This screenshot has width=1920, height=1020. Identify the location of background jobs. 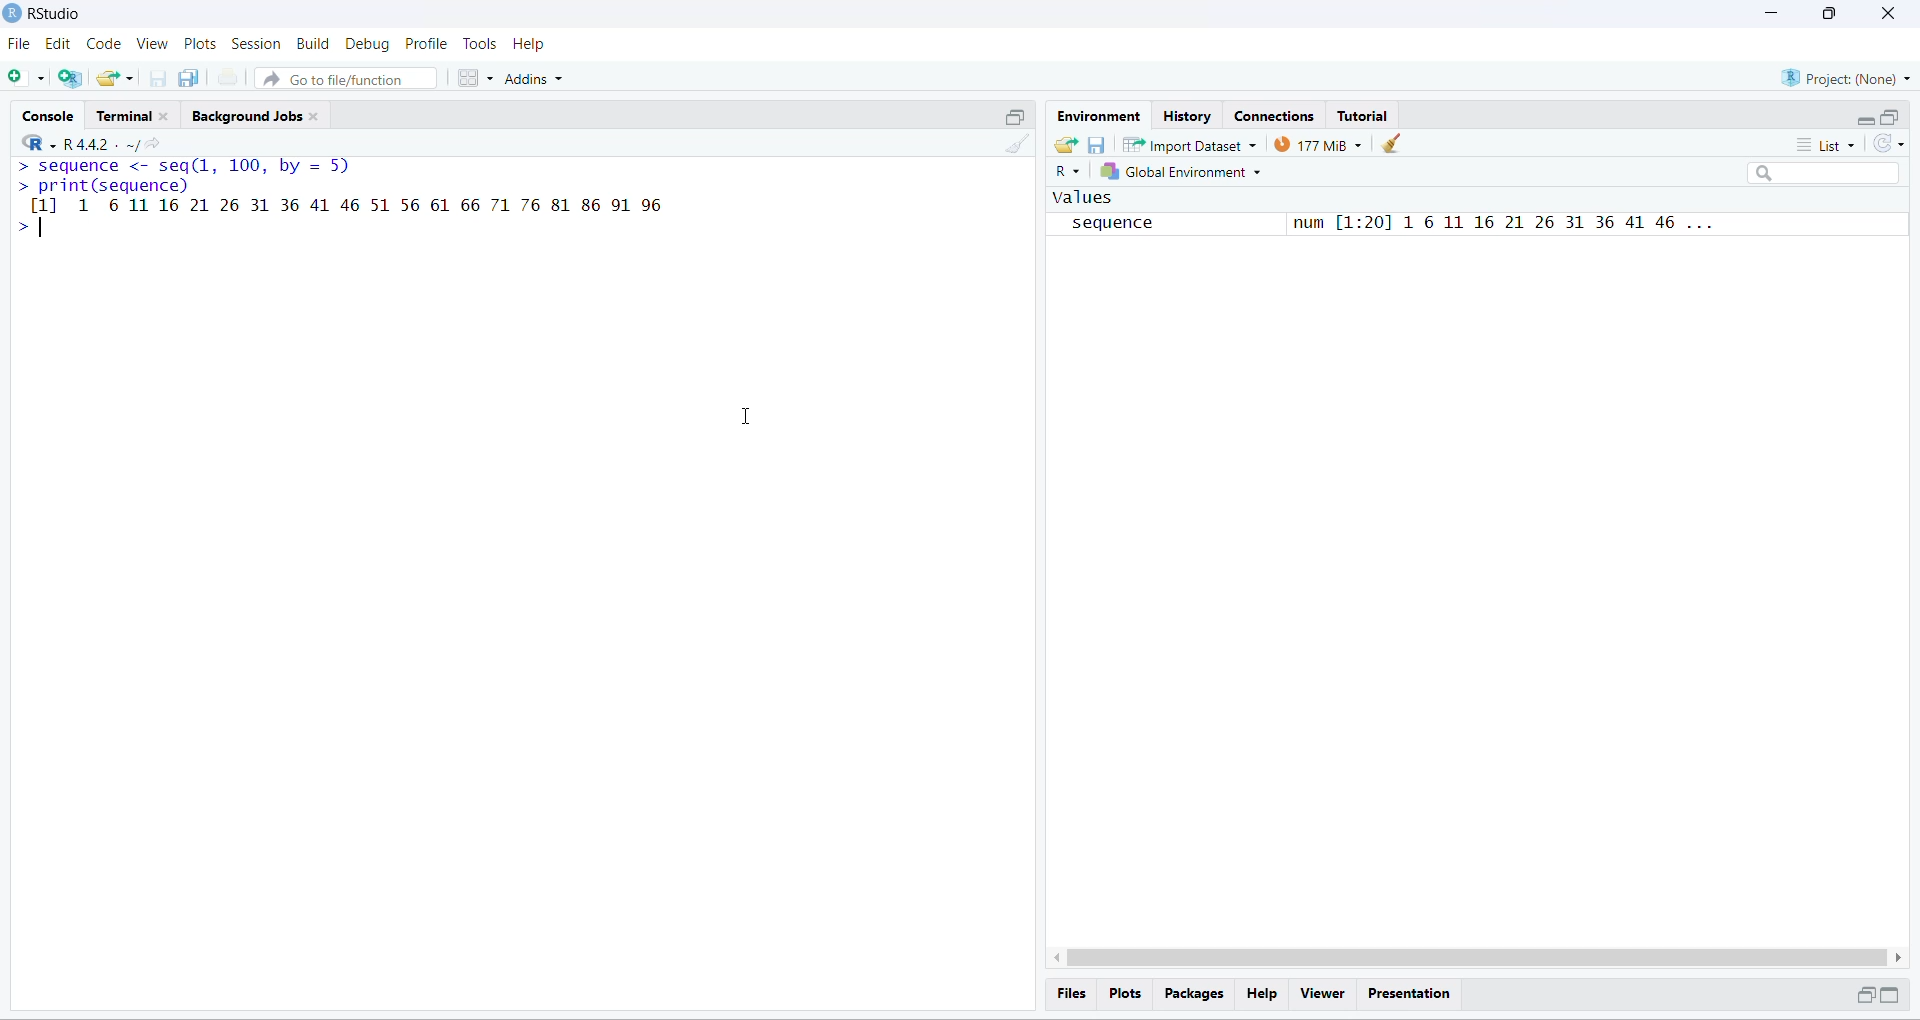
(246, 117).